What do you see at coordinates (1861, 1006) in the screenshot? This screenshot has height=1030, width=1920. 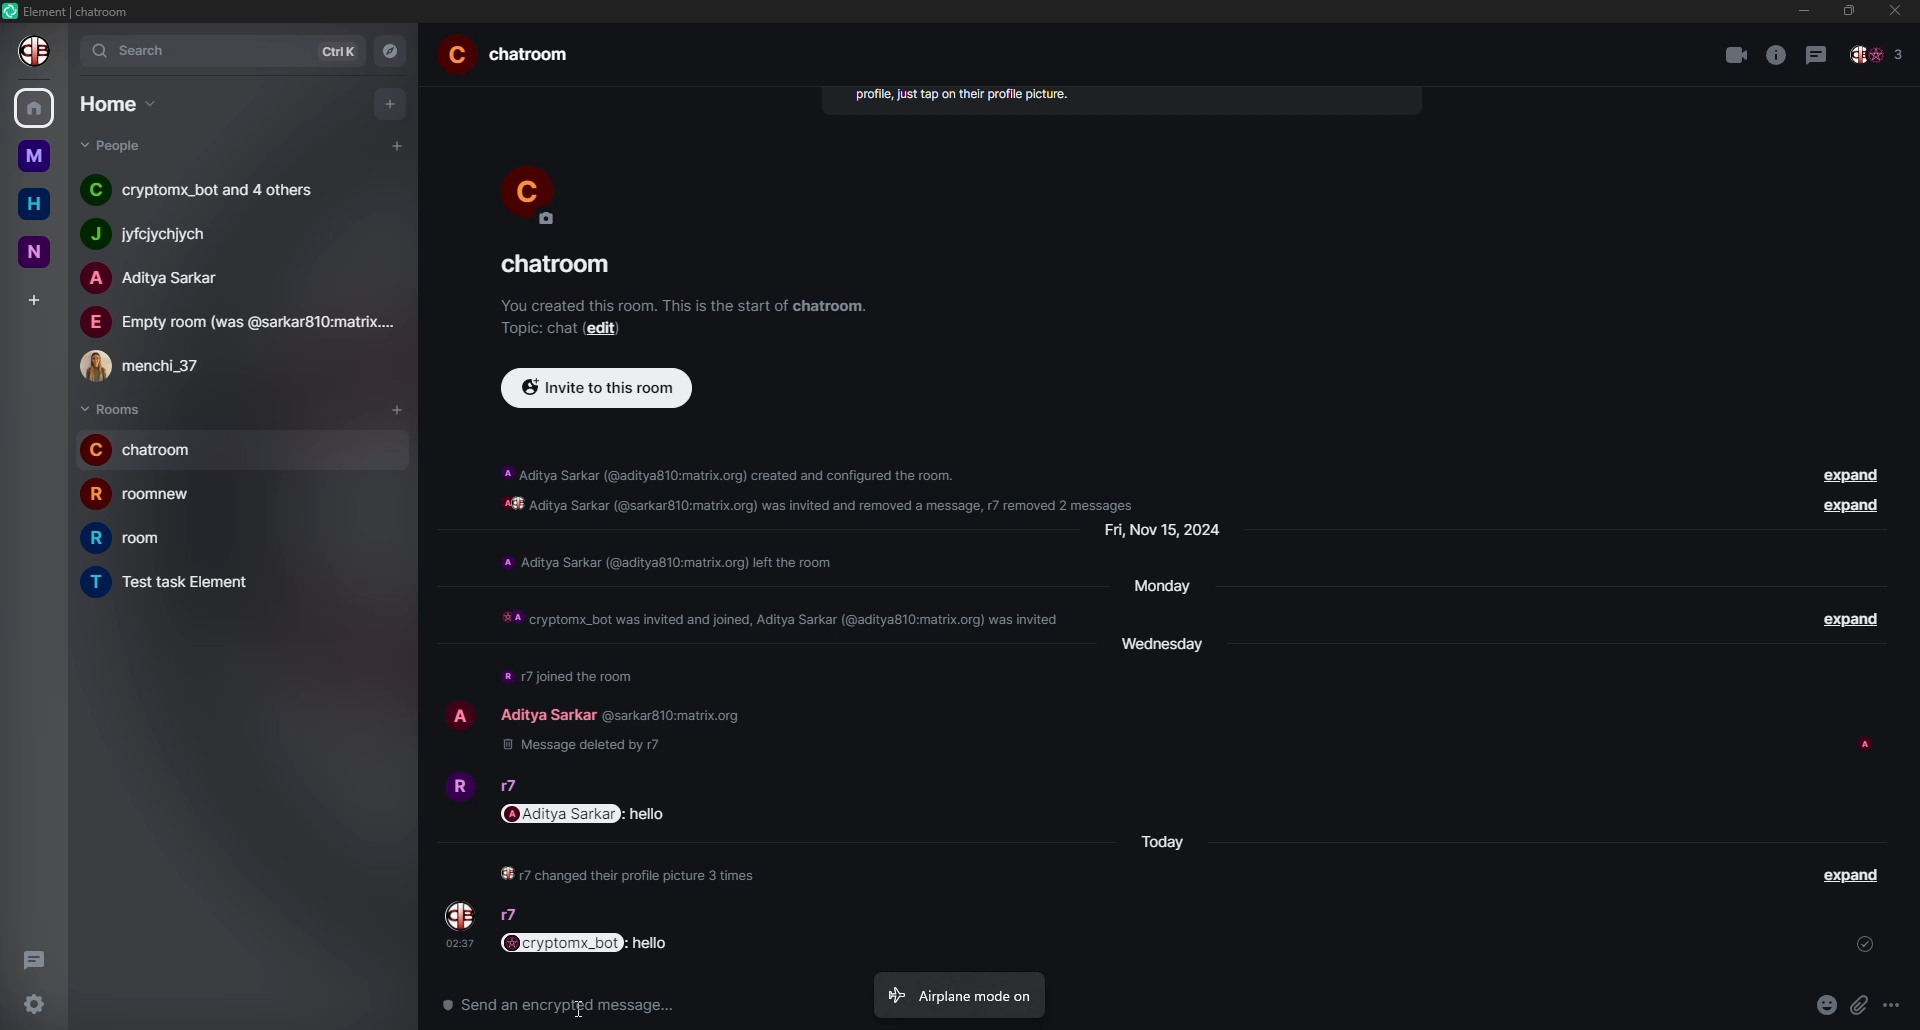 I see `attach` at bounding box center [1861, 1006].